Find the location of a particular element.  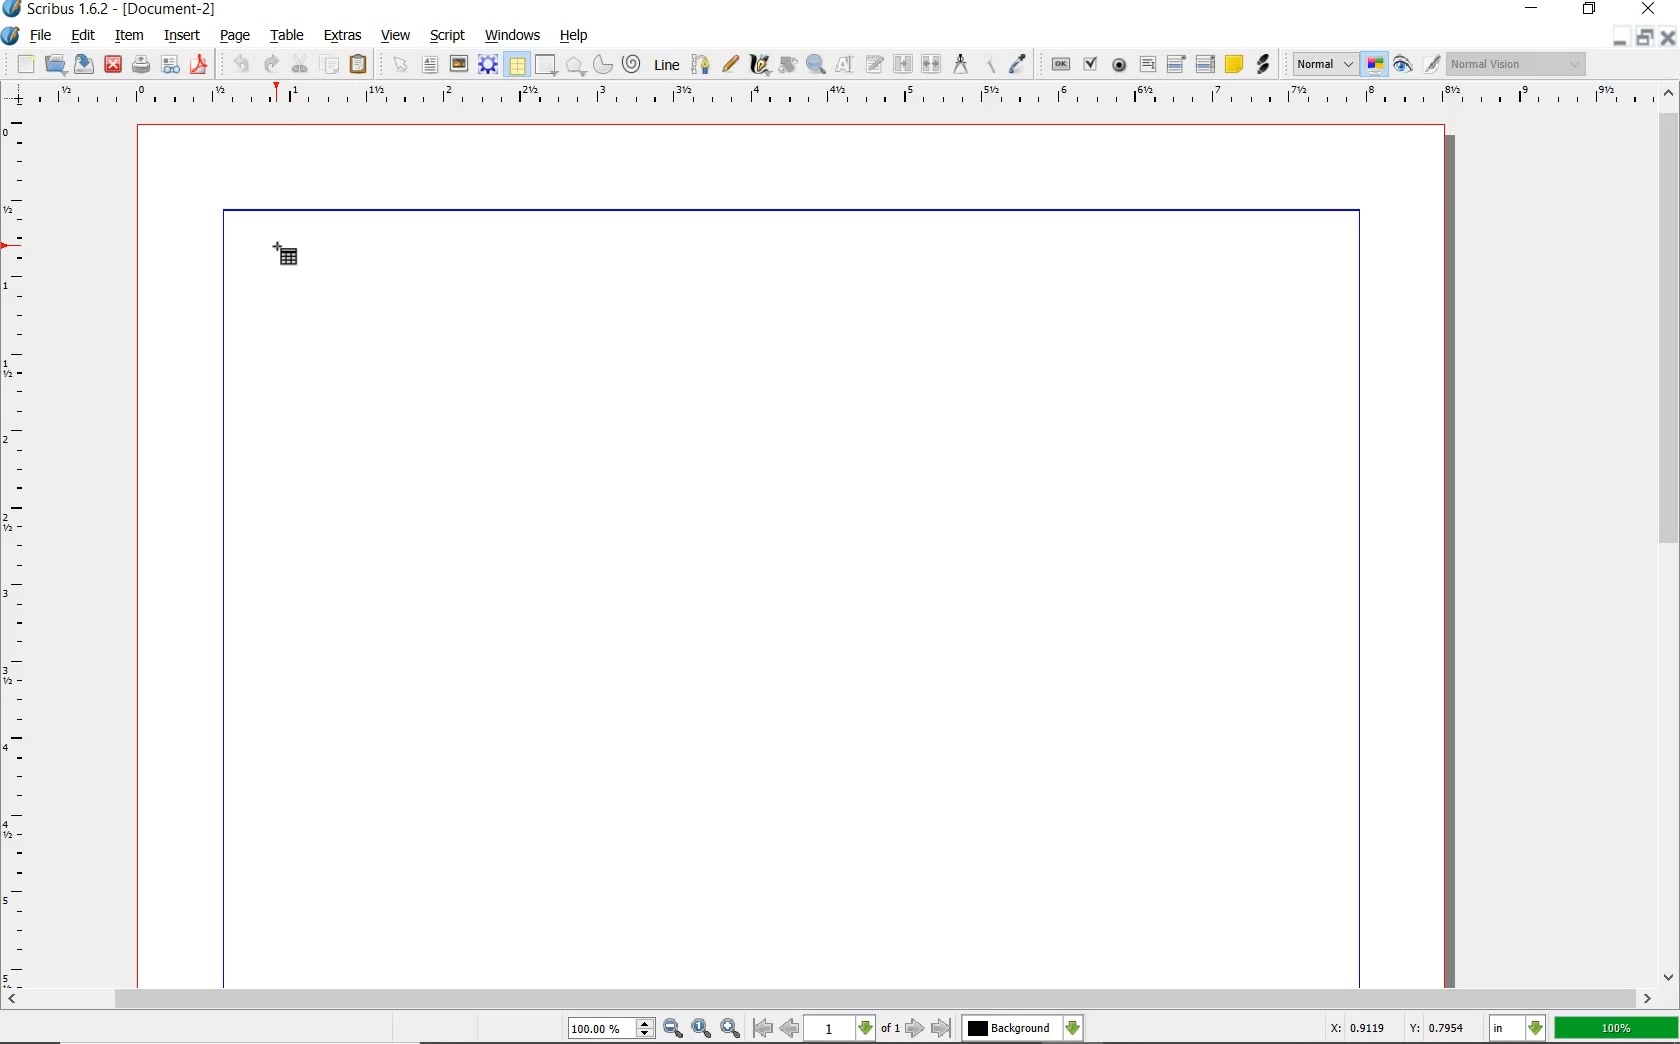

pdf list box is located at coordinates (1206, 63).